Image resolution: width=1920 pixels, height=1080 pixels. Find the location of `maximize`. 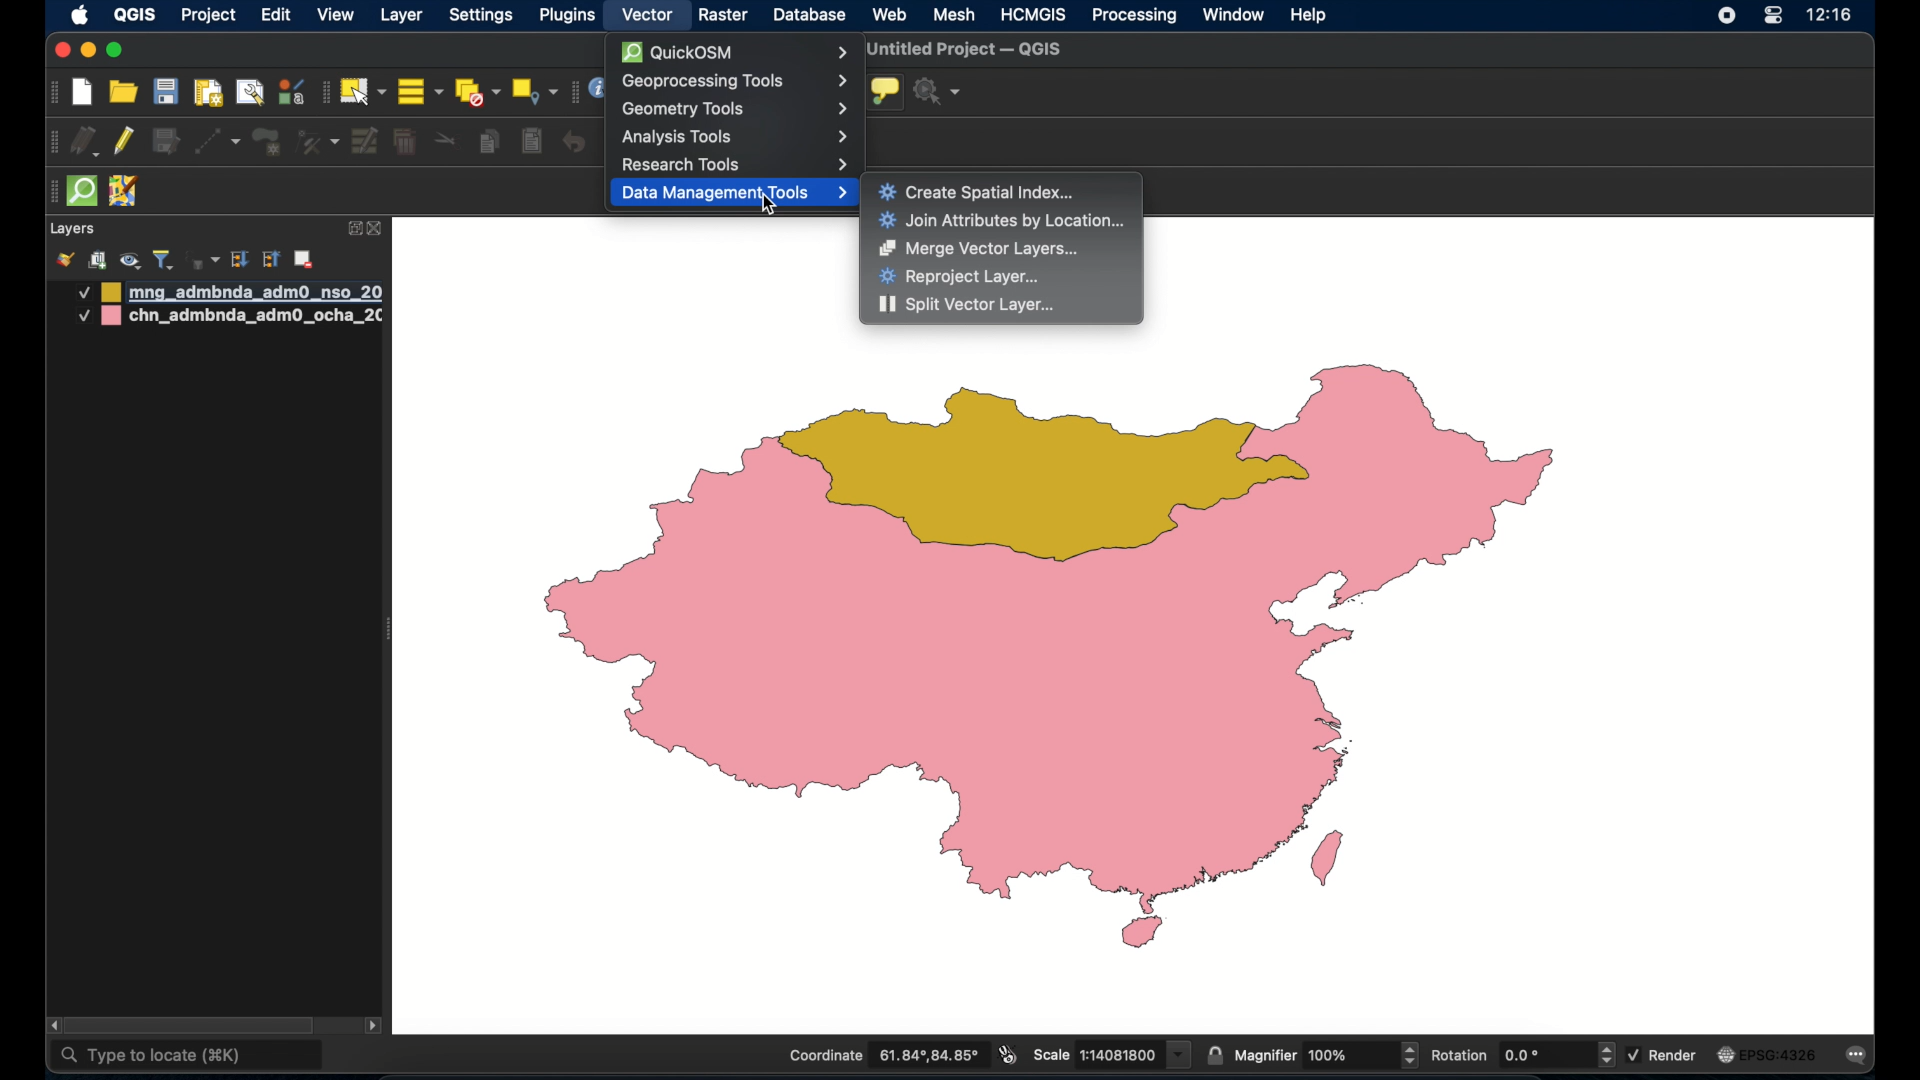

maximize is located at coordinates (115, 51).